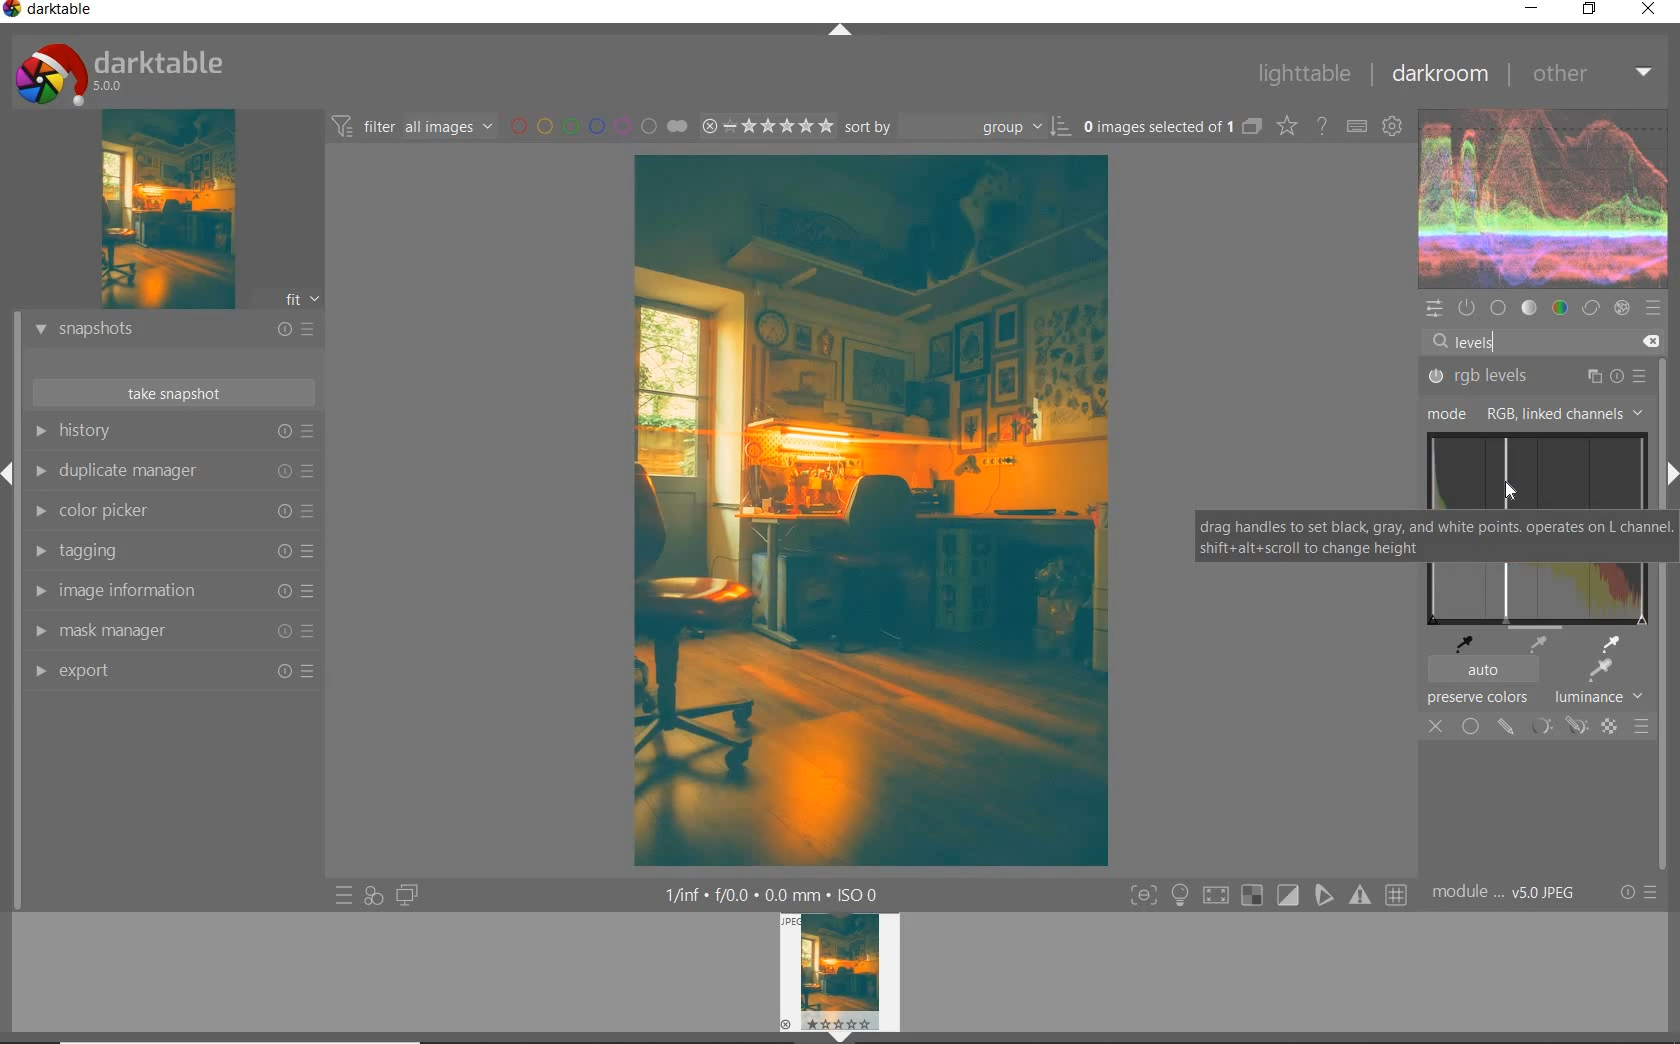 Image resolution: width=1680 pixels, height=1044 pixels. What do you see at coordinates (1562, 306) in the screenshot?
I see `color` at bounding box center [1562, 306].